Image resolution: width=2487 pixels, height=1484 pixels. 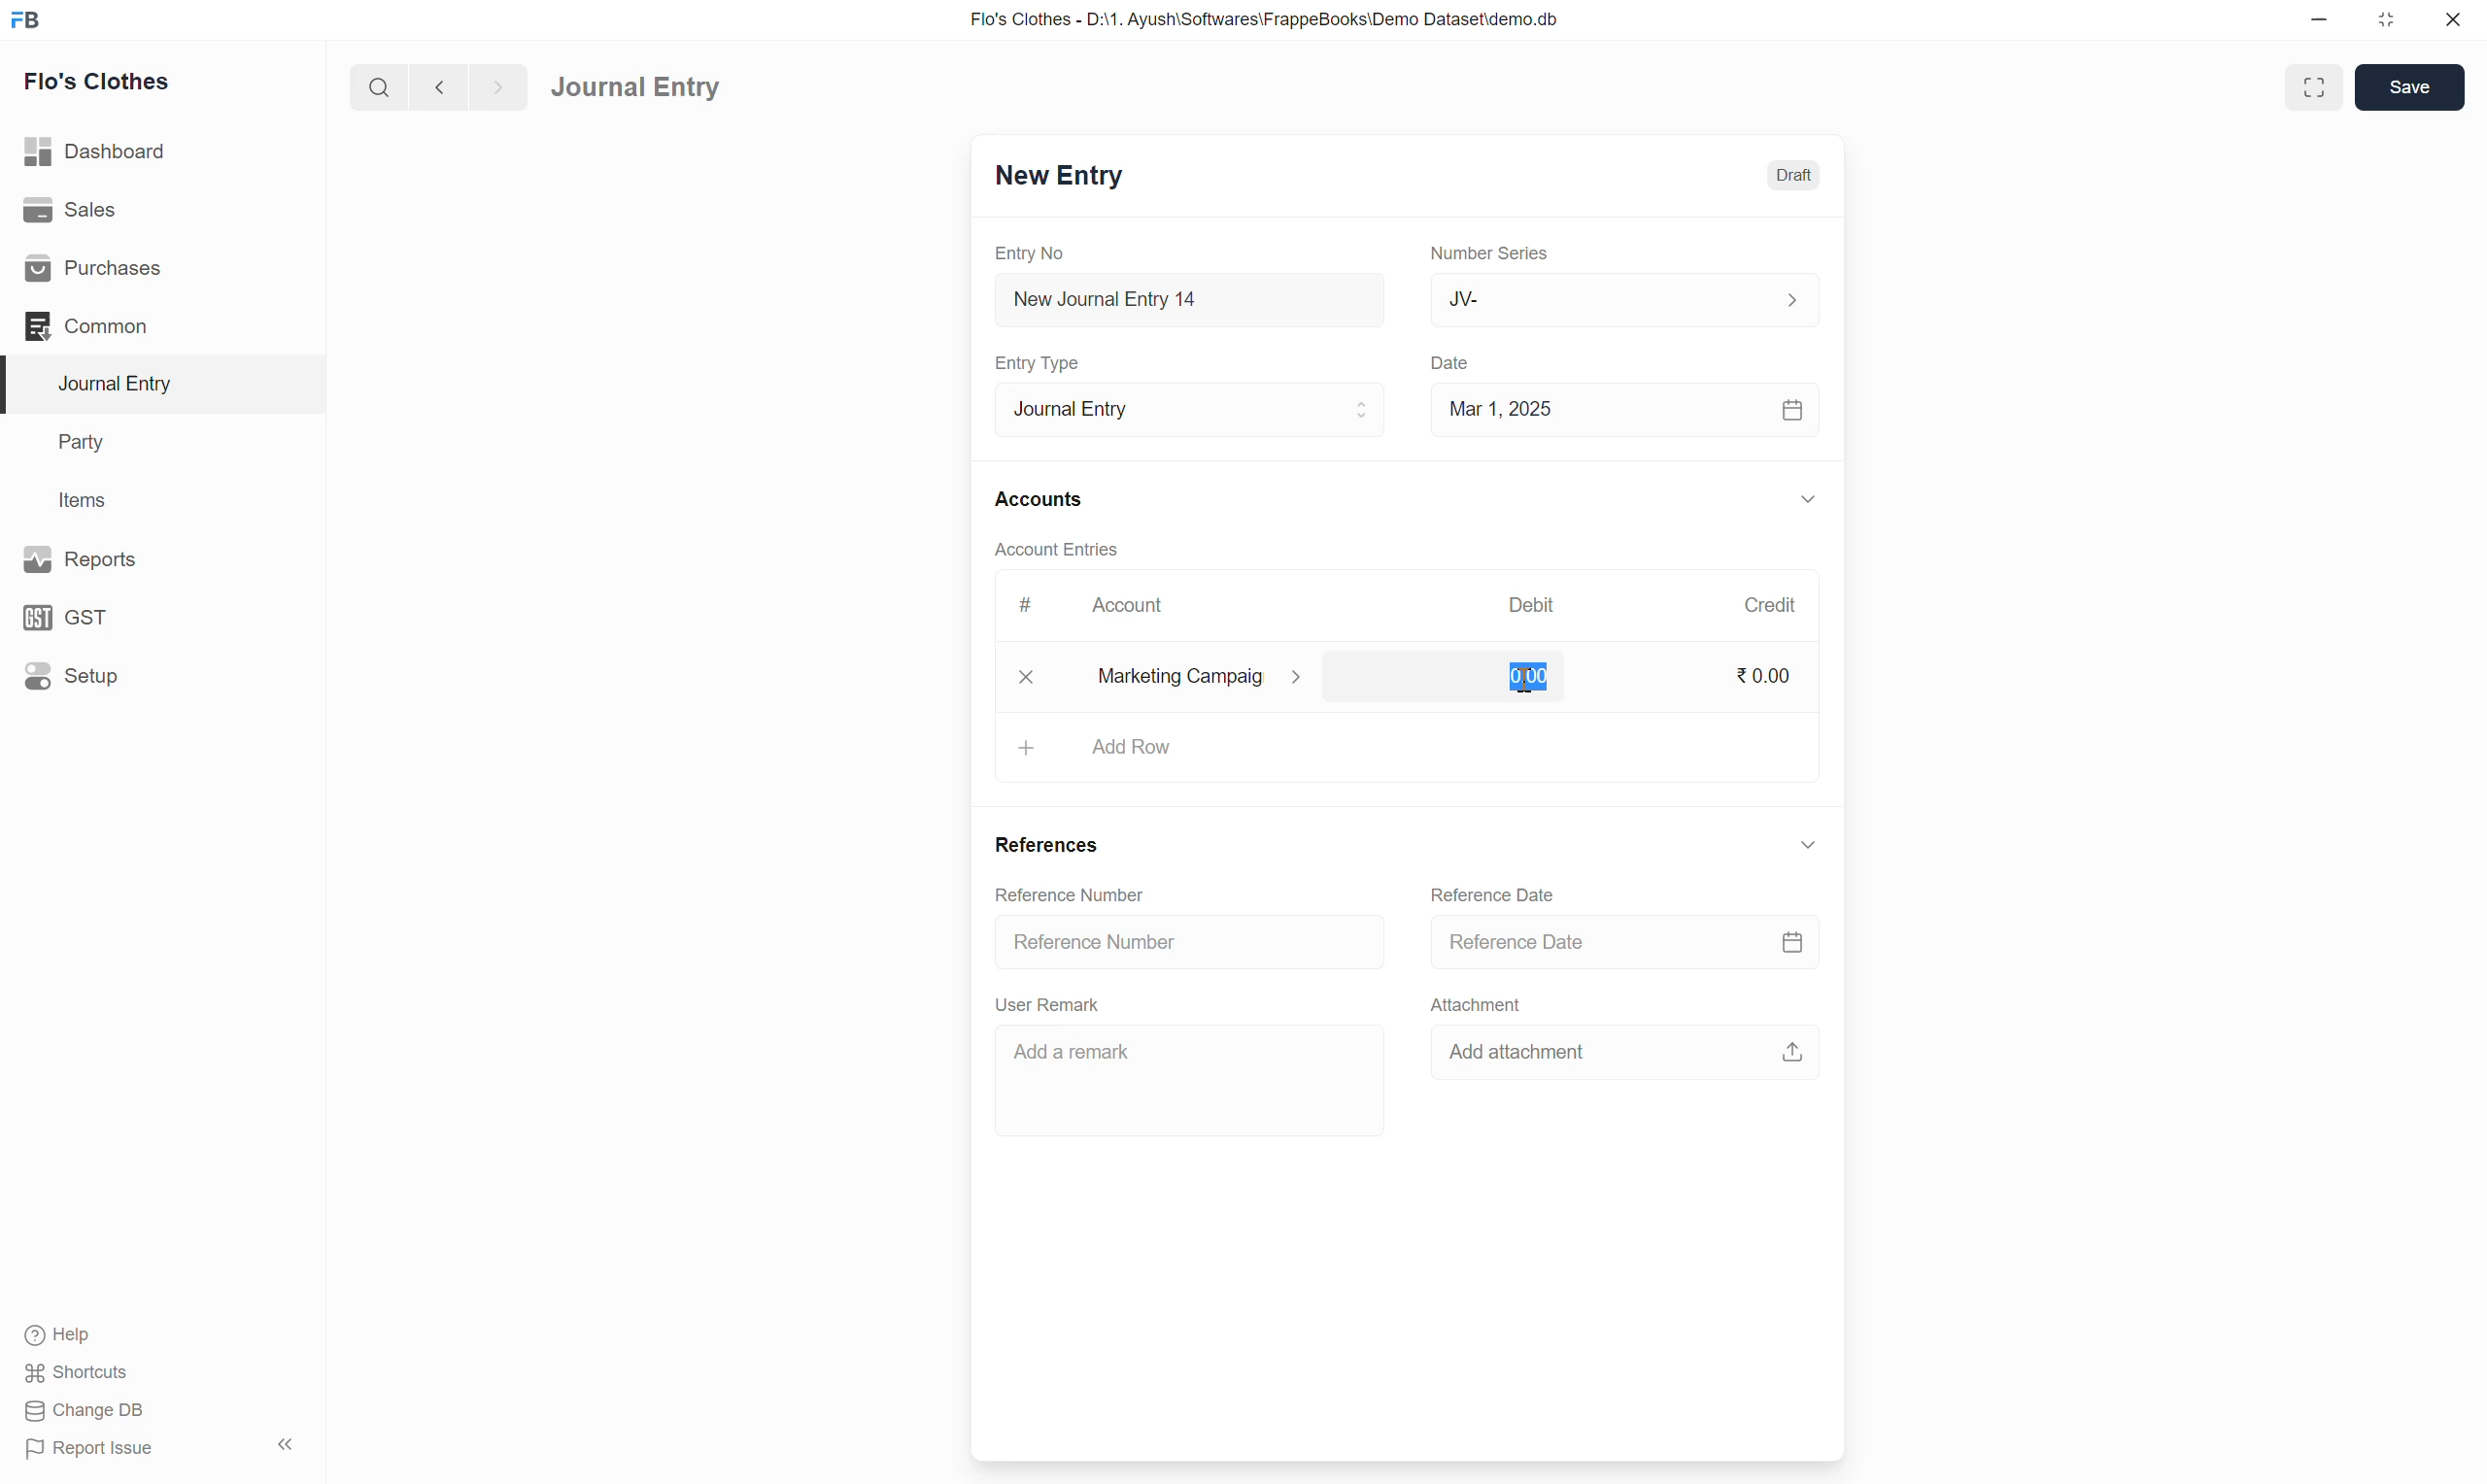 What do you see at coordinates (69, 207) in the screenshot?
I see `Sales` at bounding box center [69, 207].